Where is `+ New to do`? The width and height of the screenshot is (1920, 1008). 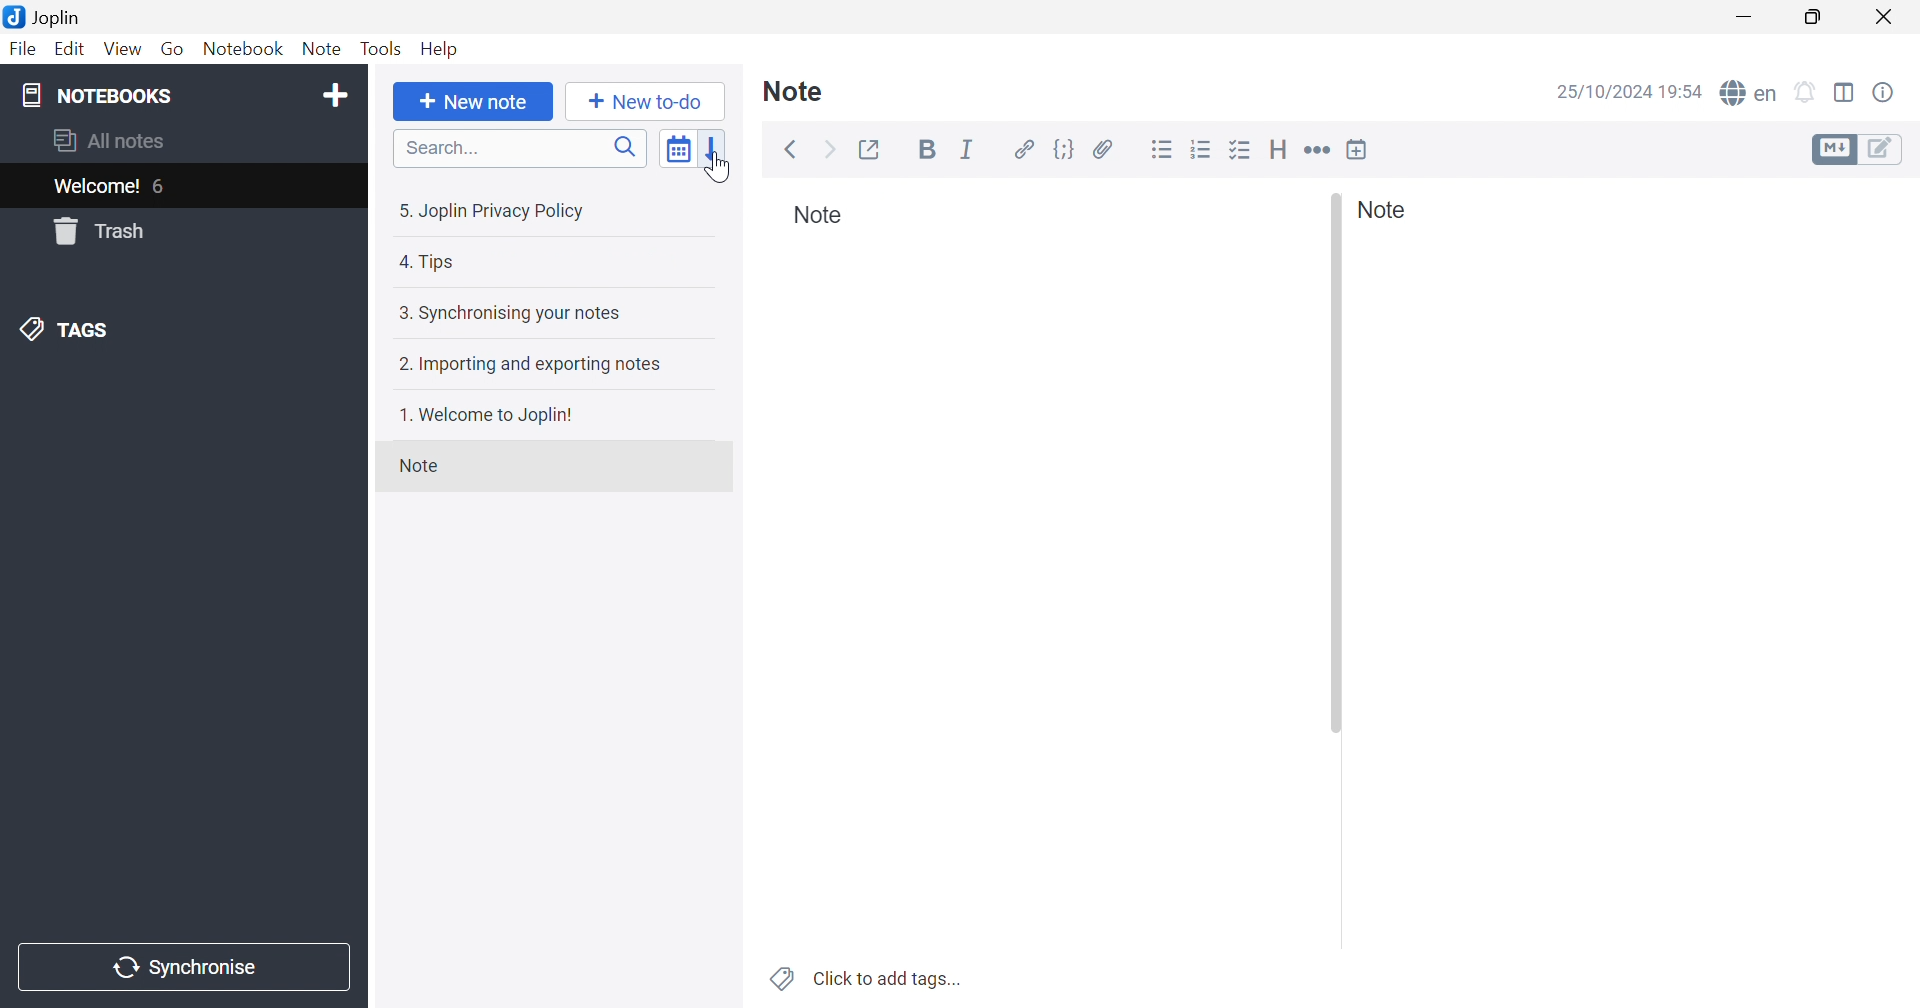
+ New to do is located at coordinates (639, 101).